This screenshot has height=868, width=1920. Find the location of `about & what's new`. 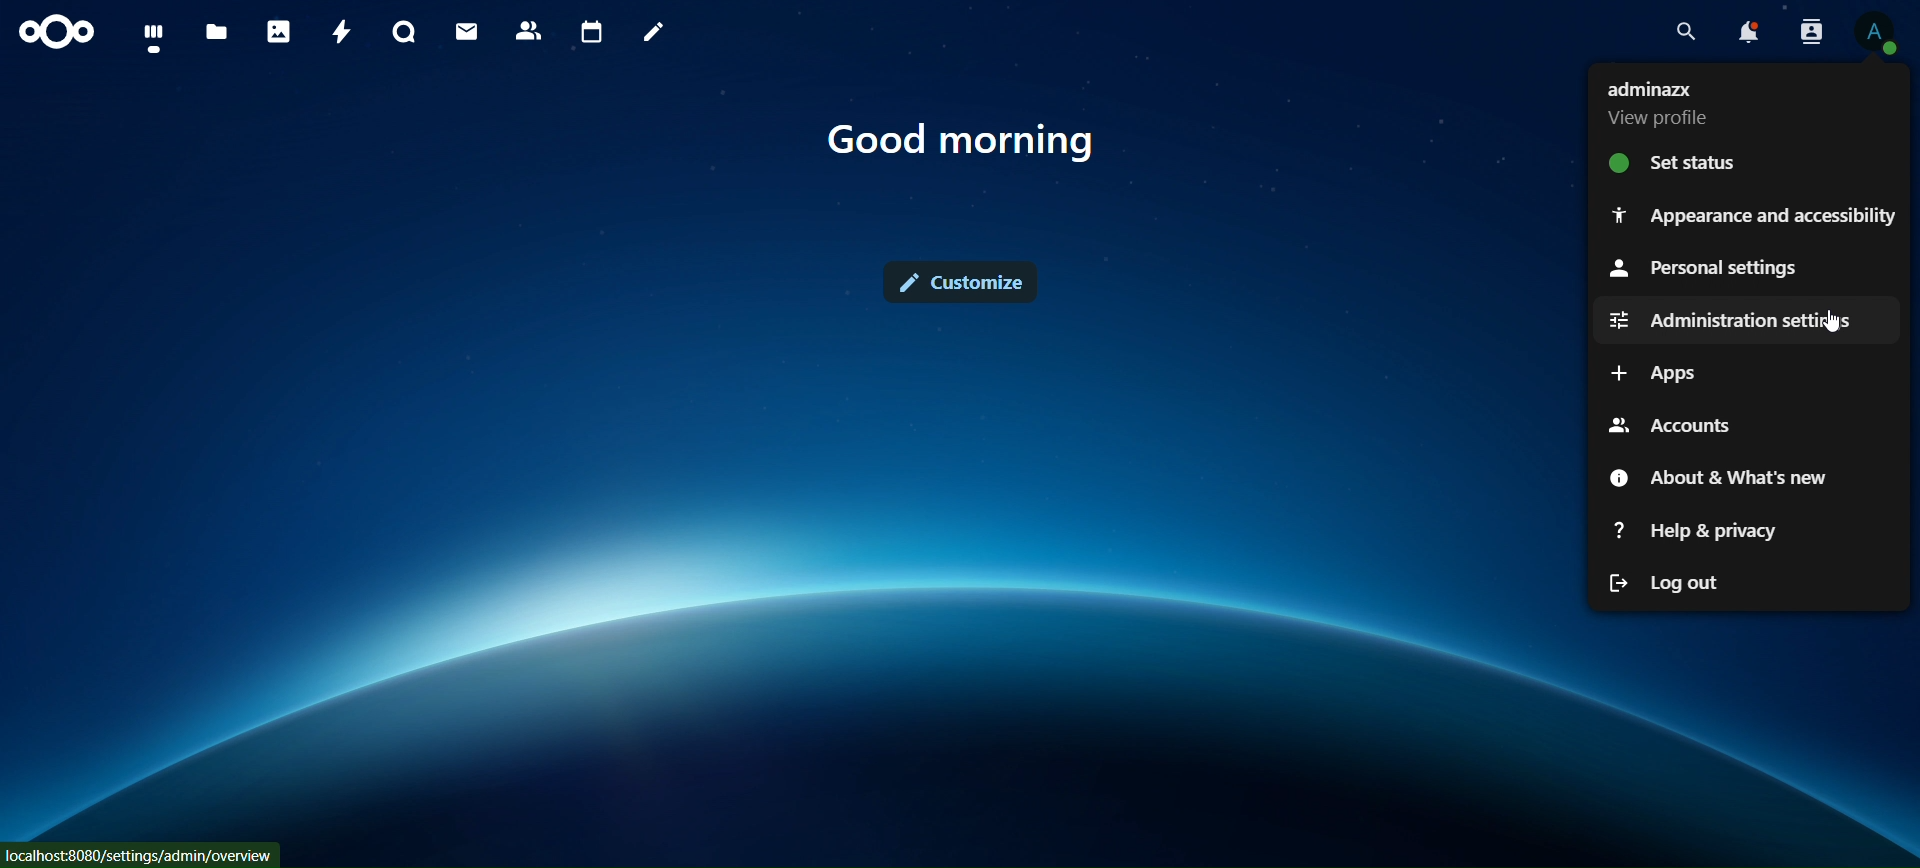

about & what's new is located at coordinates (1718, 476).